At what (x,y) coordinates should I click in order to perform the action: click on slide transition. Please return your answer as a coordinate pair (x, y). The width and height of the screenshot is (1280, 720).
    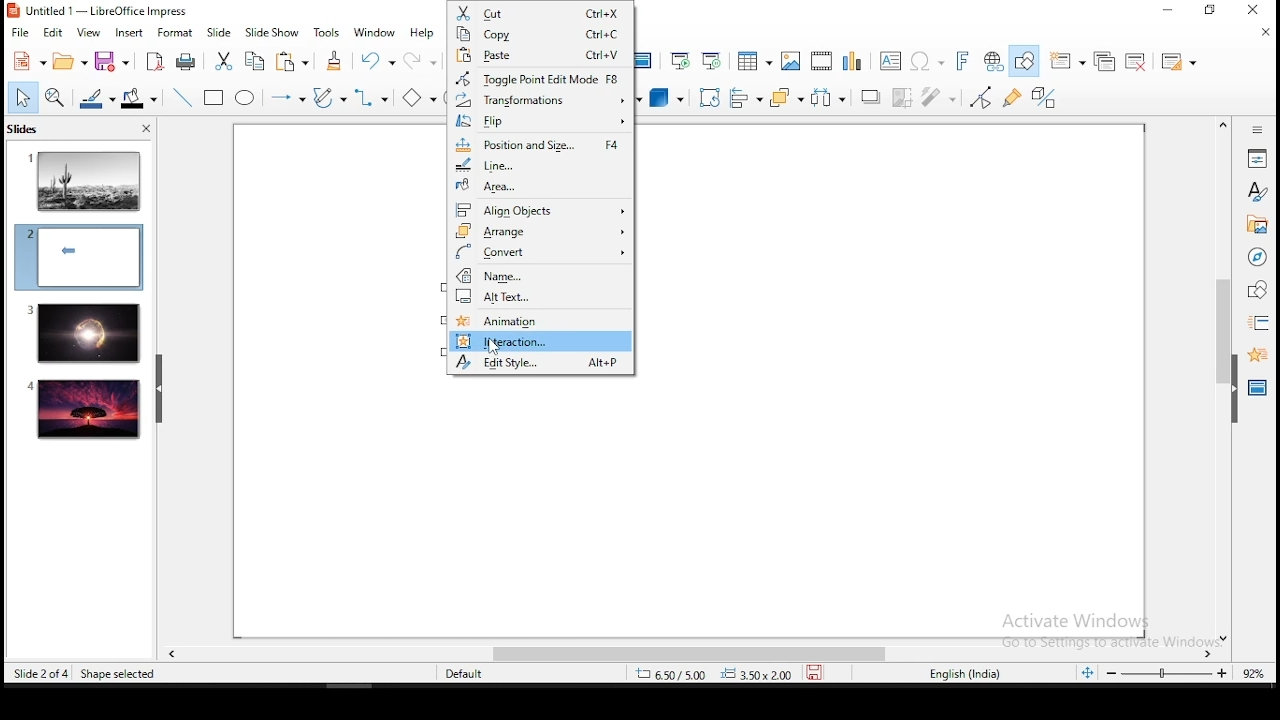
    Looking at the image, I should click on (1258, 324).